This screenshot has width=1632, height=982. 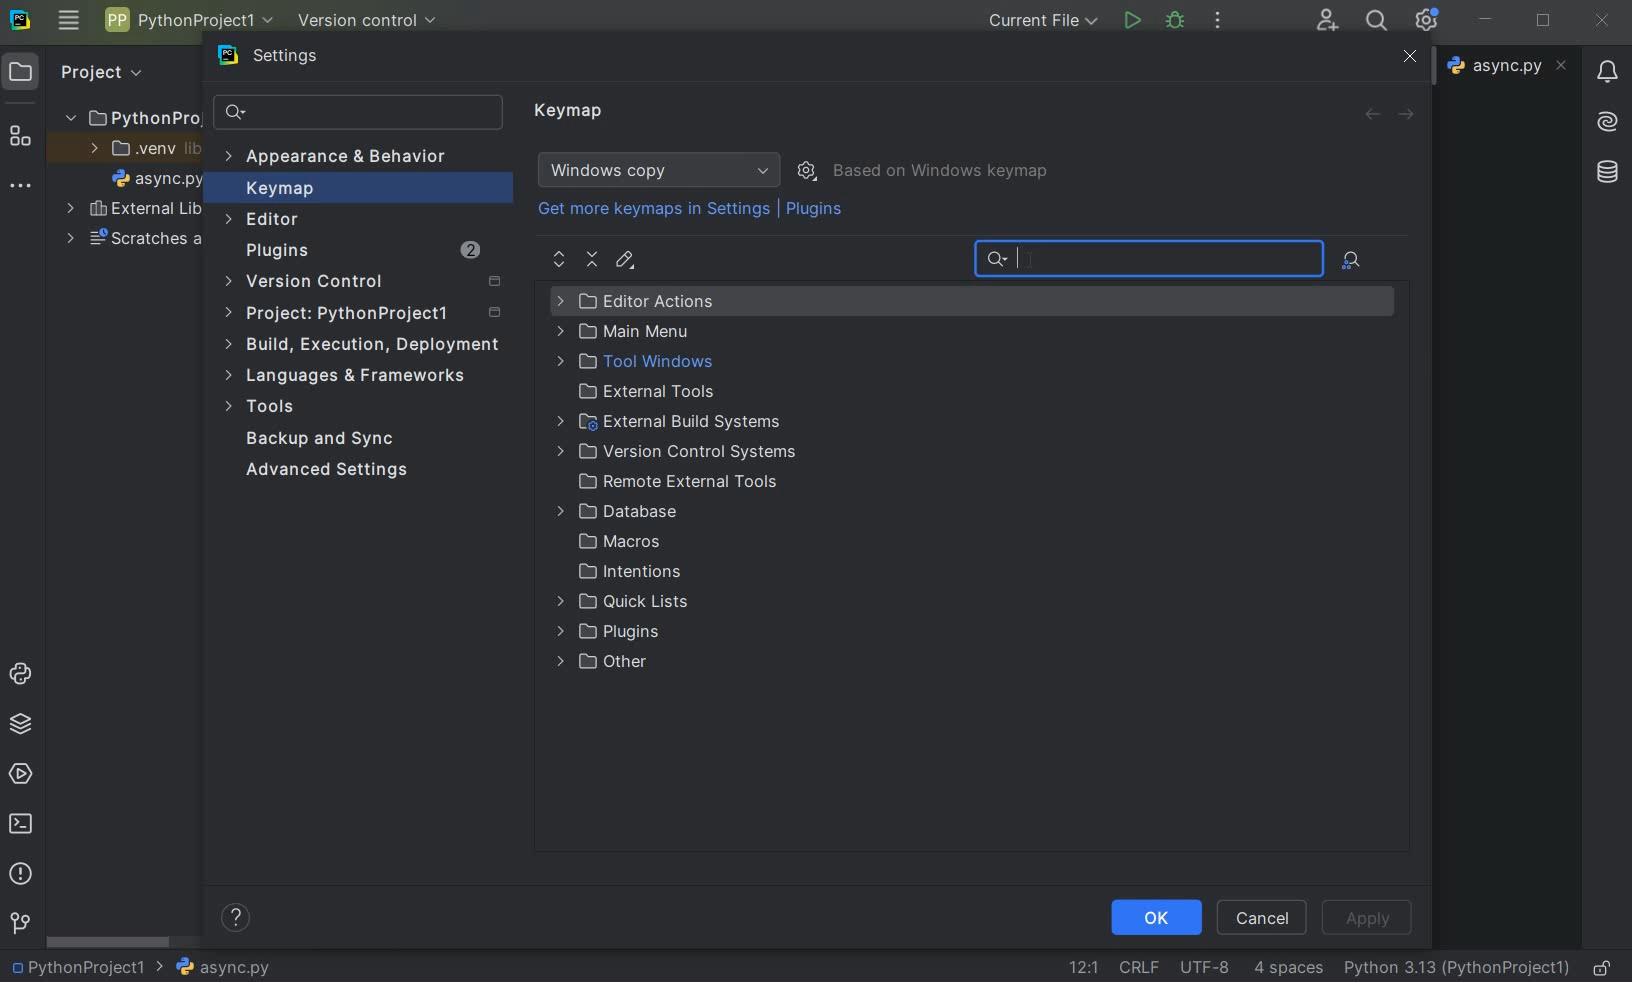 I want to click on apply, so click(x=1366, y=918).